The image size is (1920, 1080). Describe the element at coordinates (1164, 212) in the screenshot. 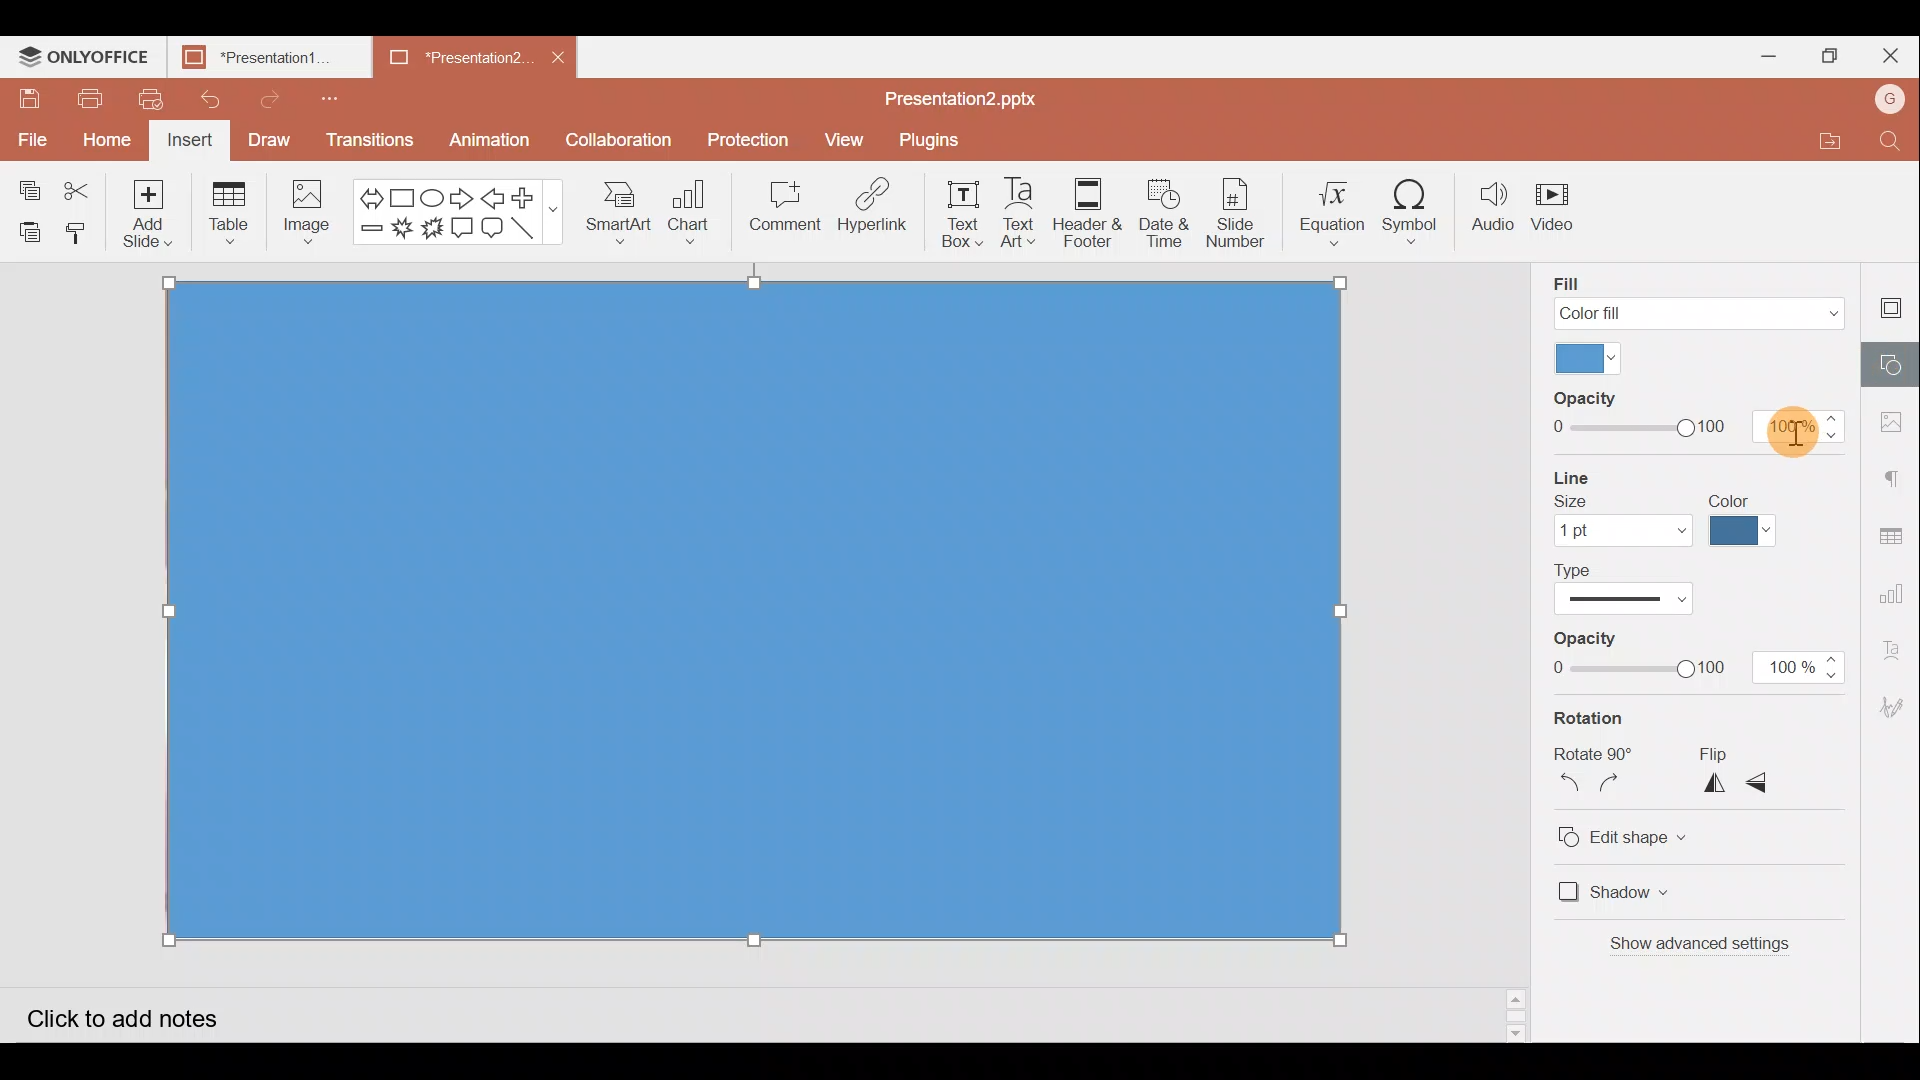

I see `Date & time` at that location.